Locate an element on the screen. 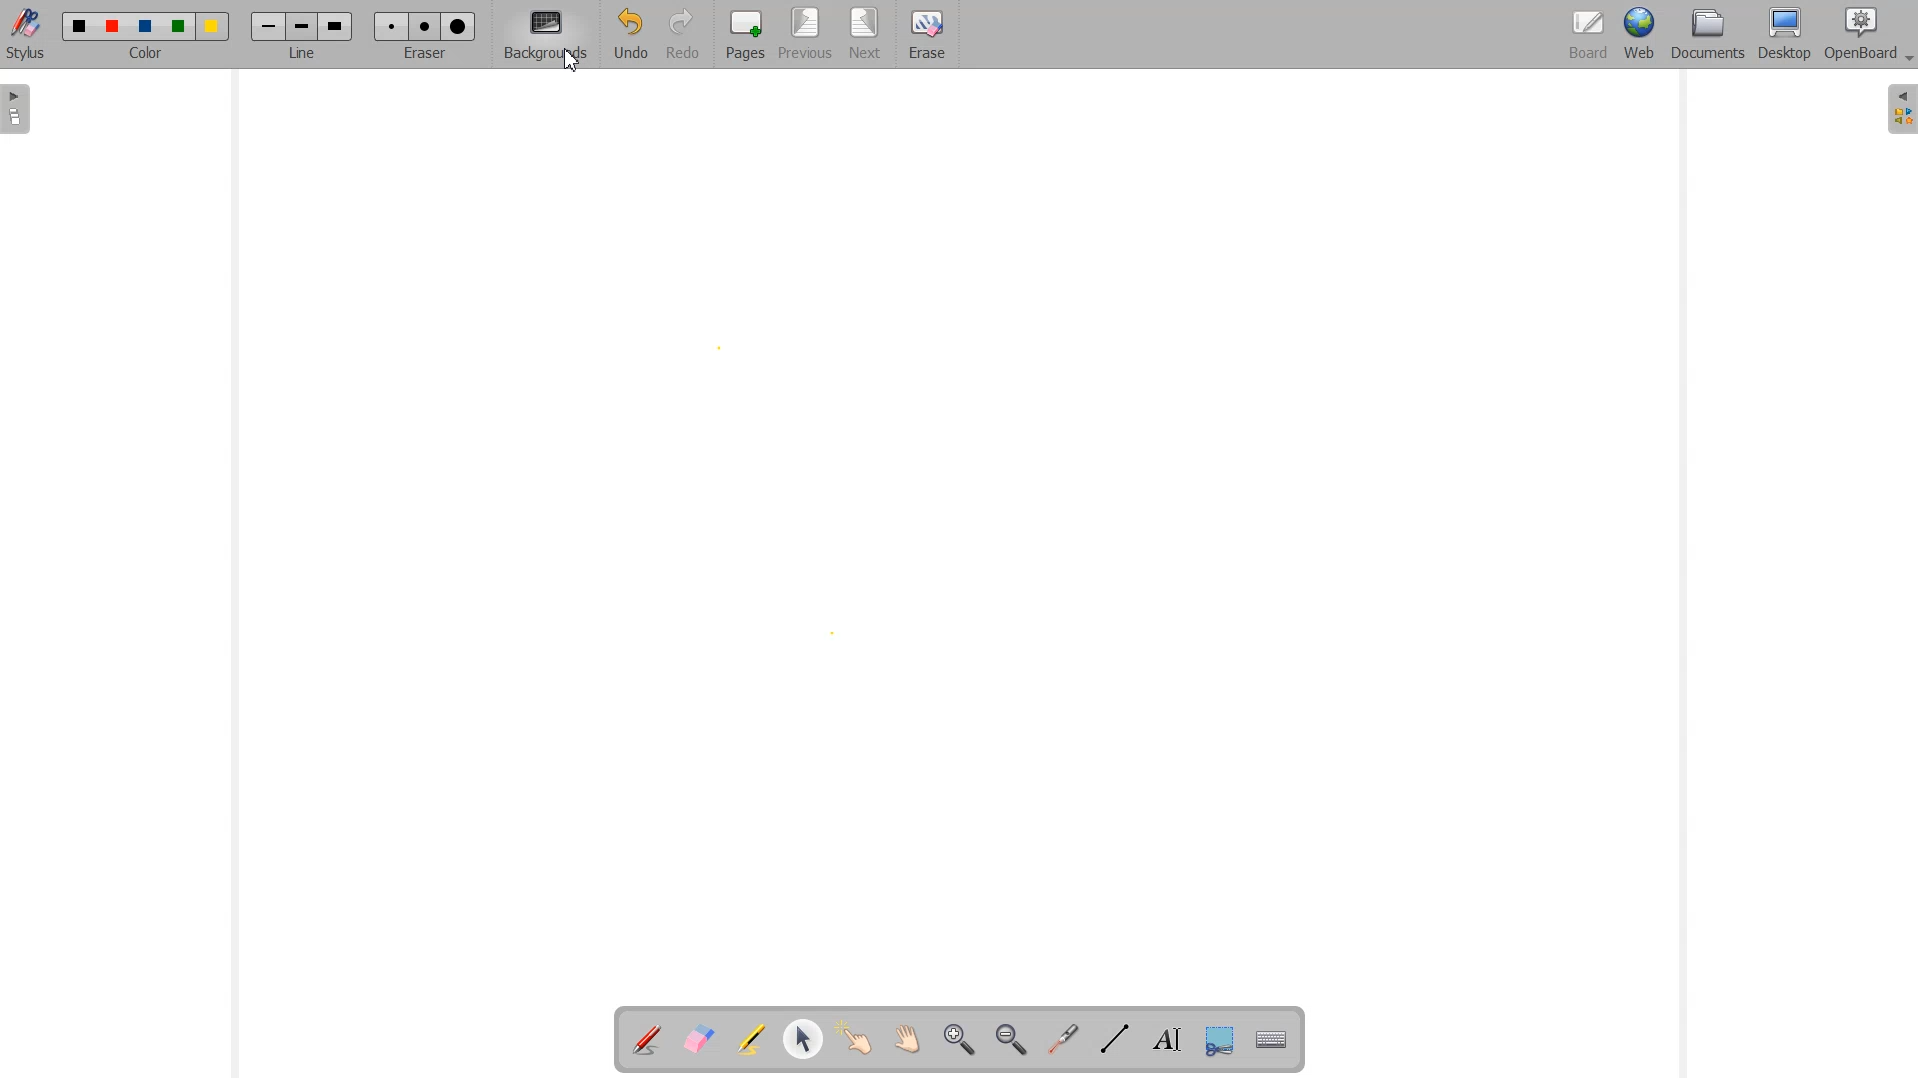 The width and height of the screenshot is (1918, 1078). Pages is located at coordinates (743, 34).